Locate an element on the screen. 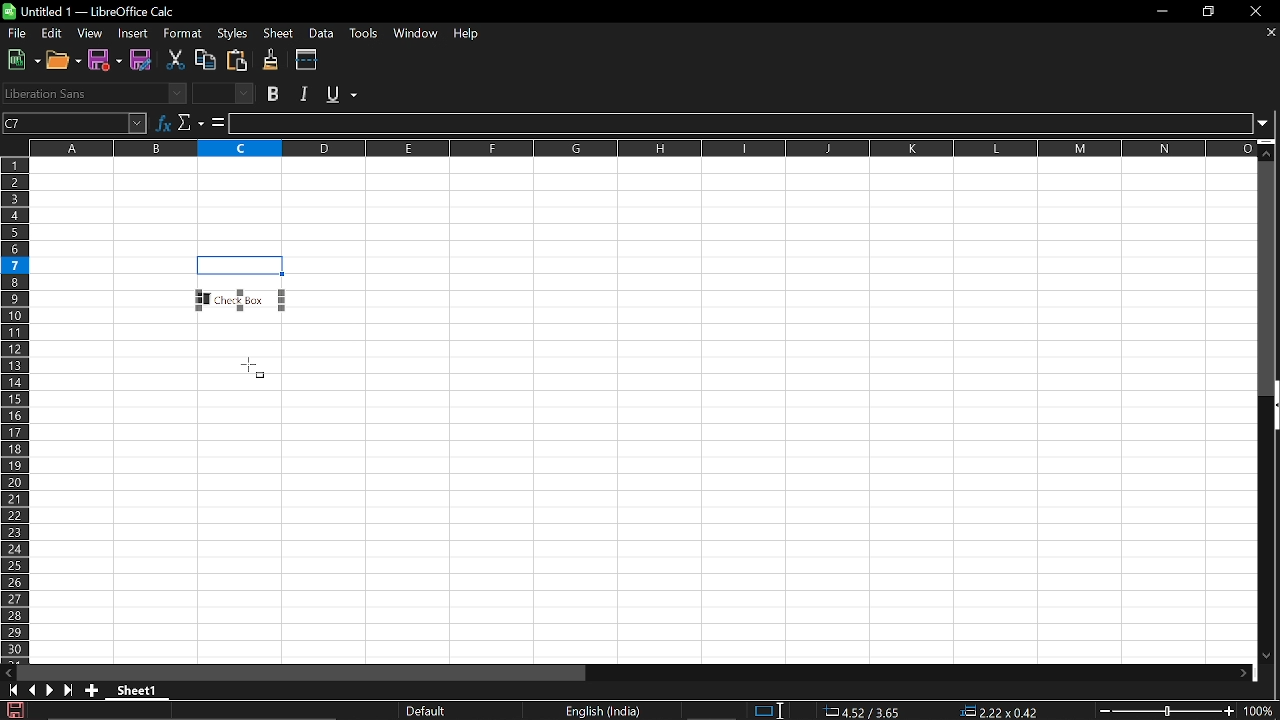 The height and width of the screenshot is (720, 1280). Window is located at coordinates (415, 34).